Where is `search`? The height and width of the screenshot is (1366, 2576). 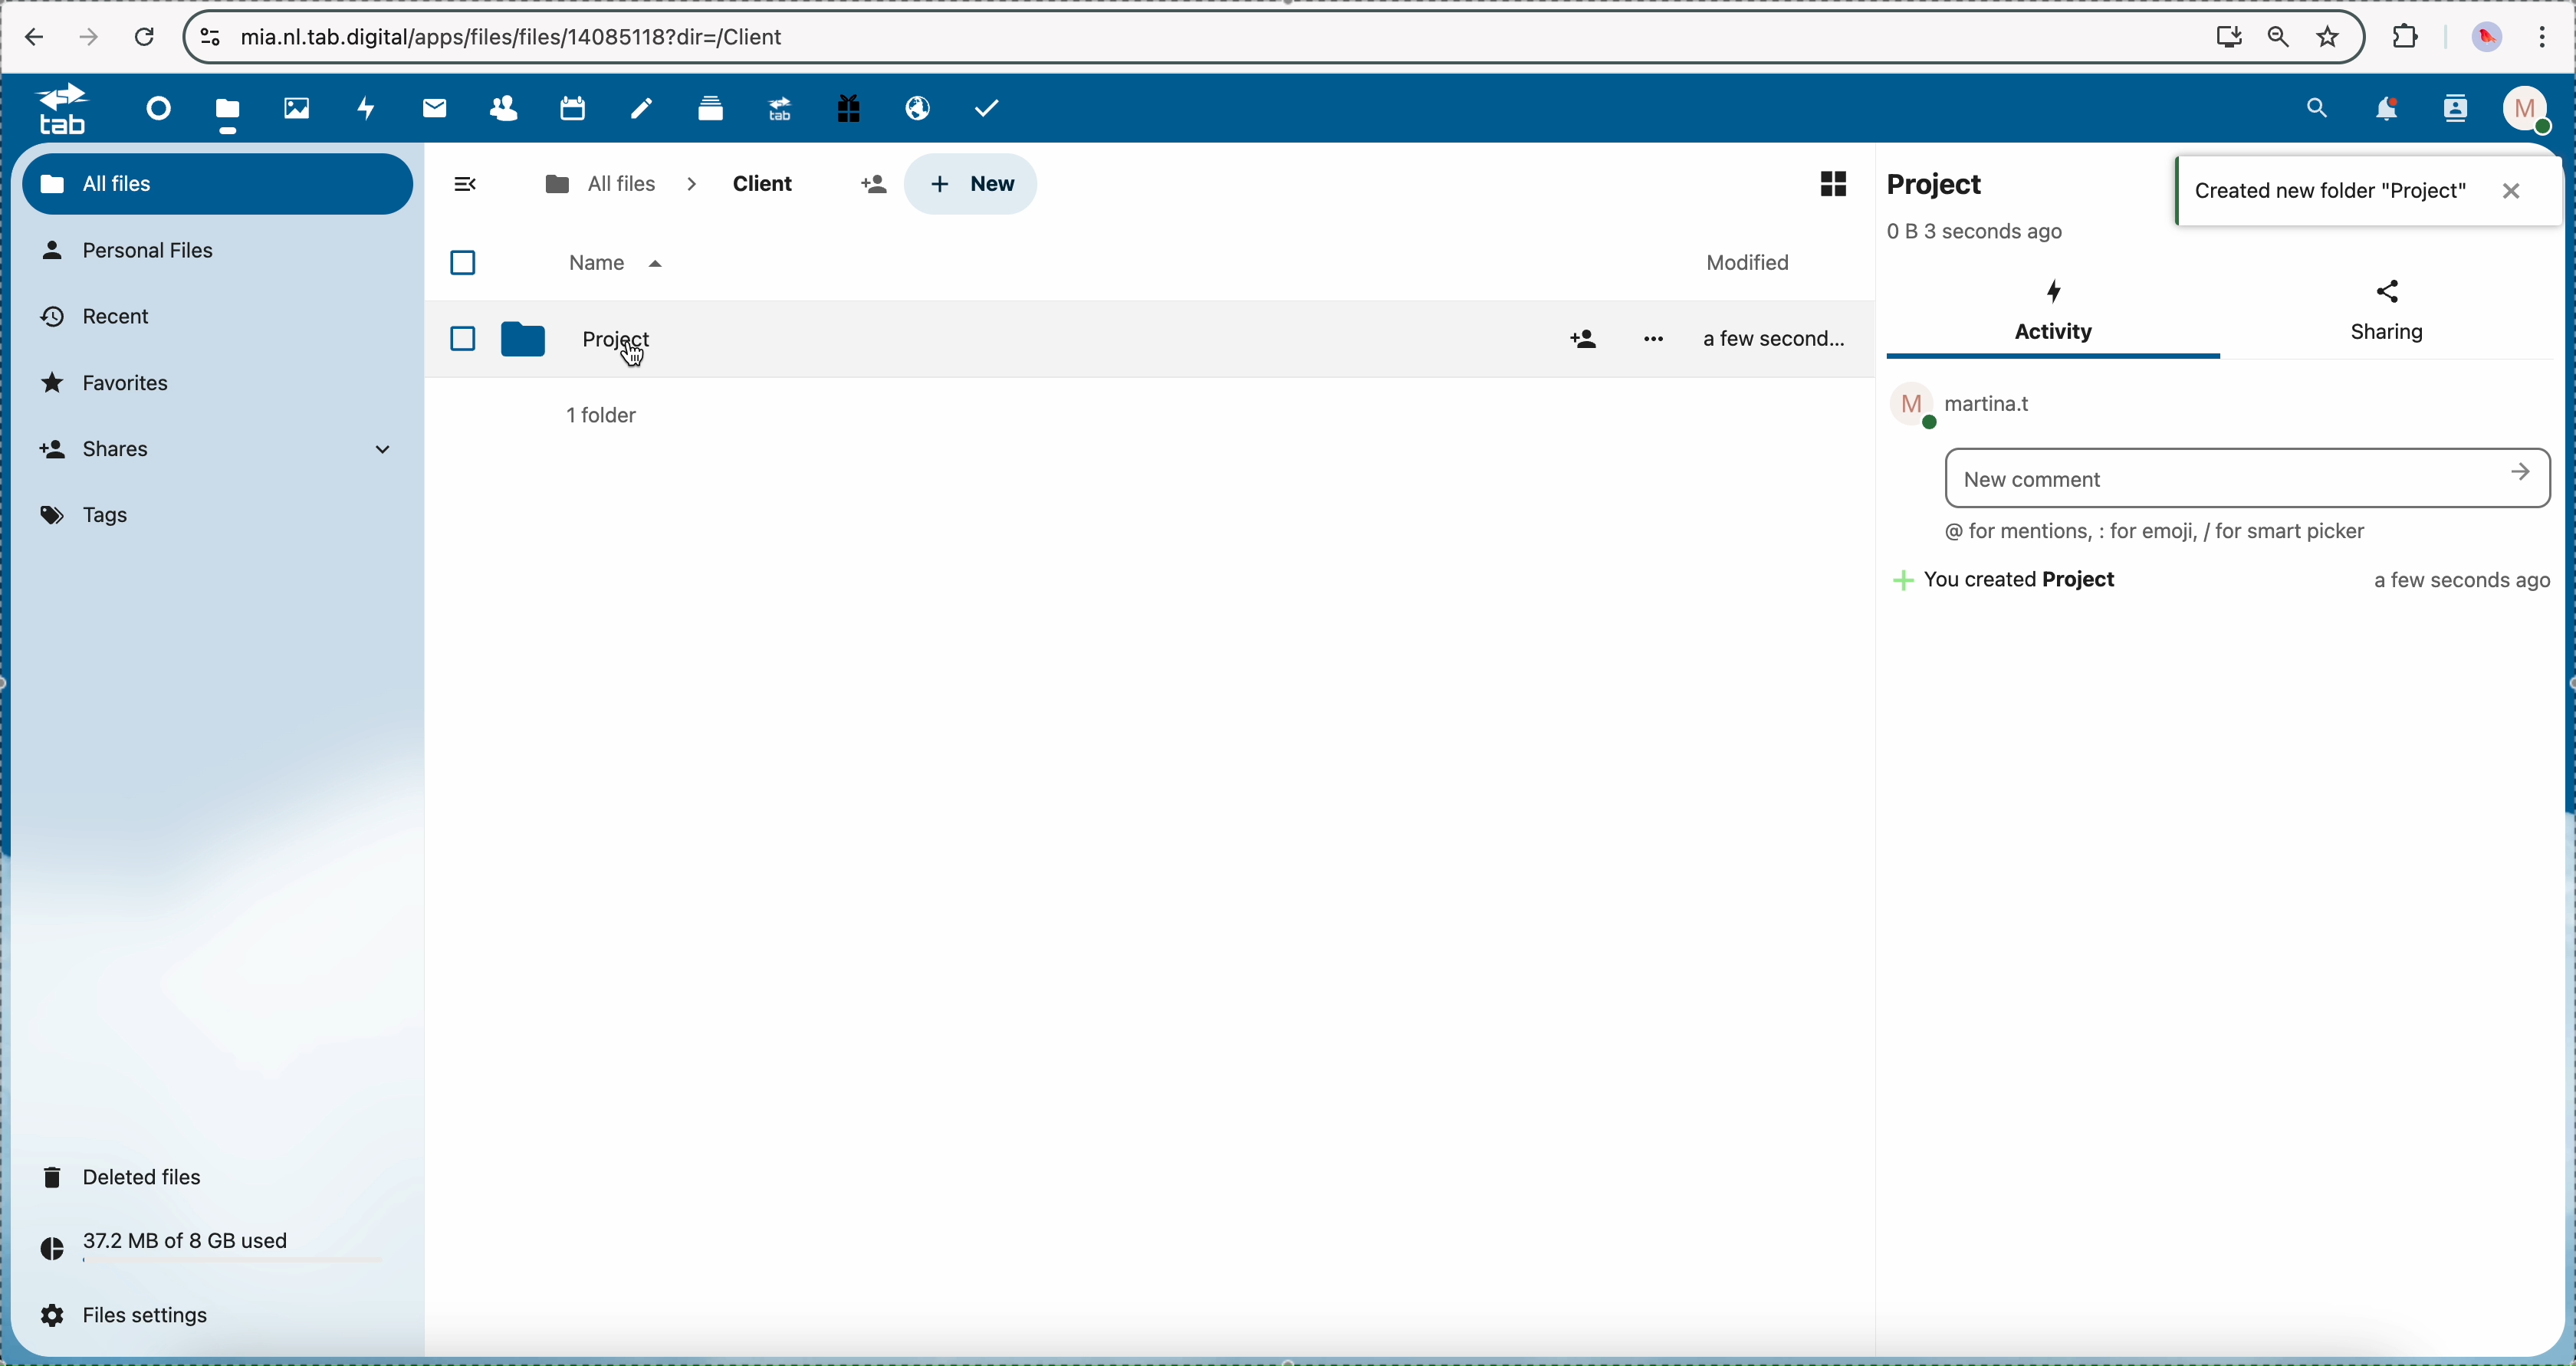
search is located at coordinates (2317, 106).